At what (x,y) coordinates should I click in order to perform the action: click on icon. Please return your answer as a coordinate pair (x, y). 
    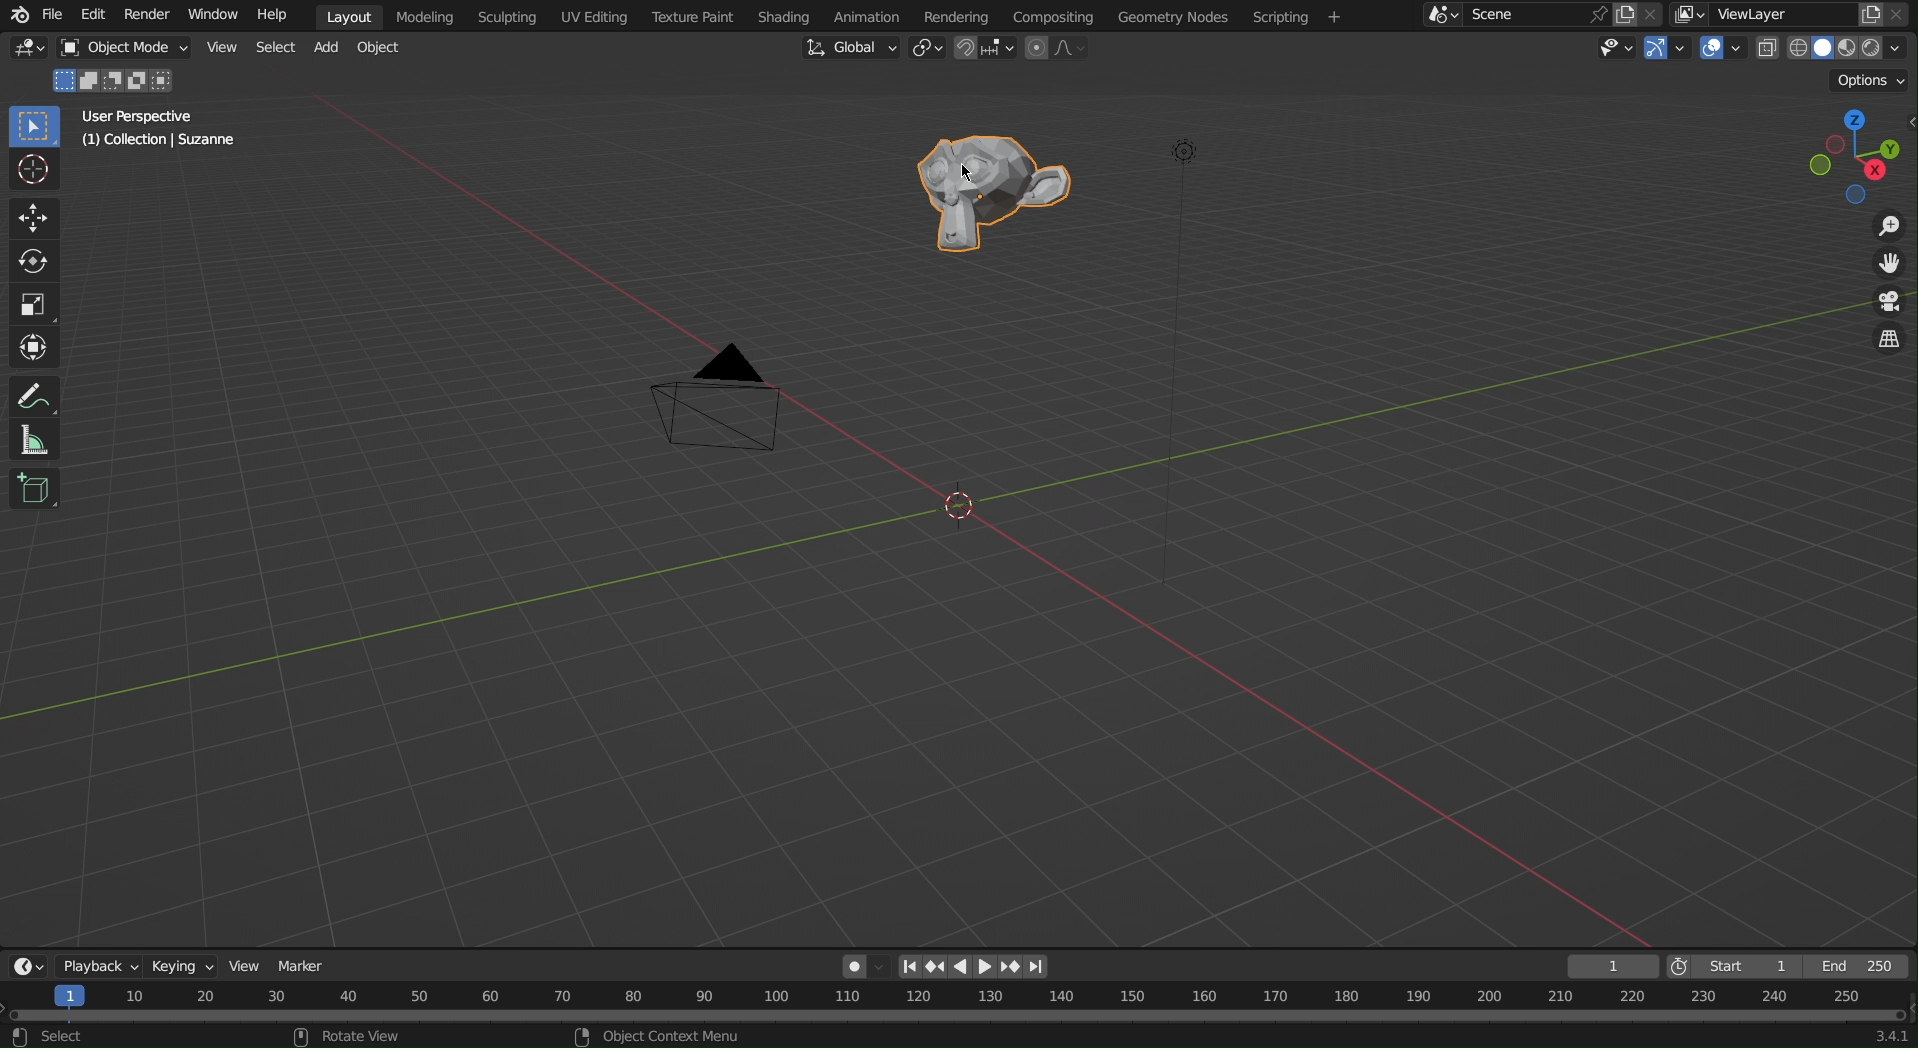
    Looking at the image, I should click on (21, 1038).